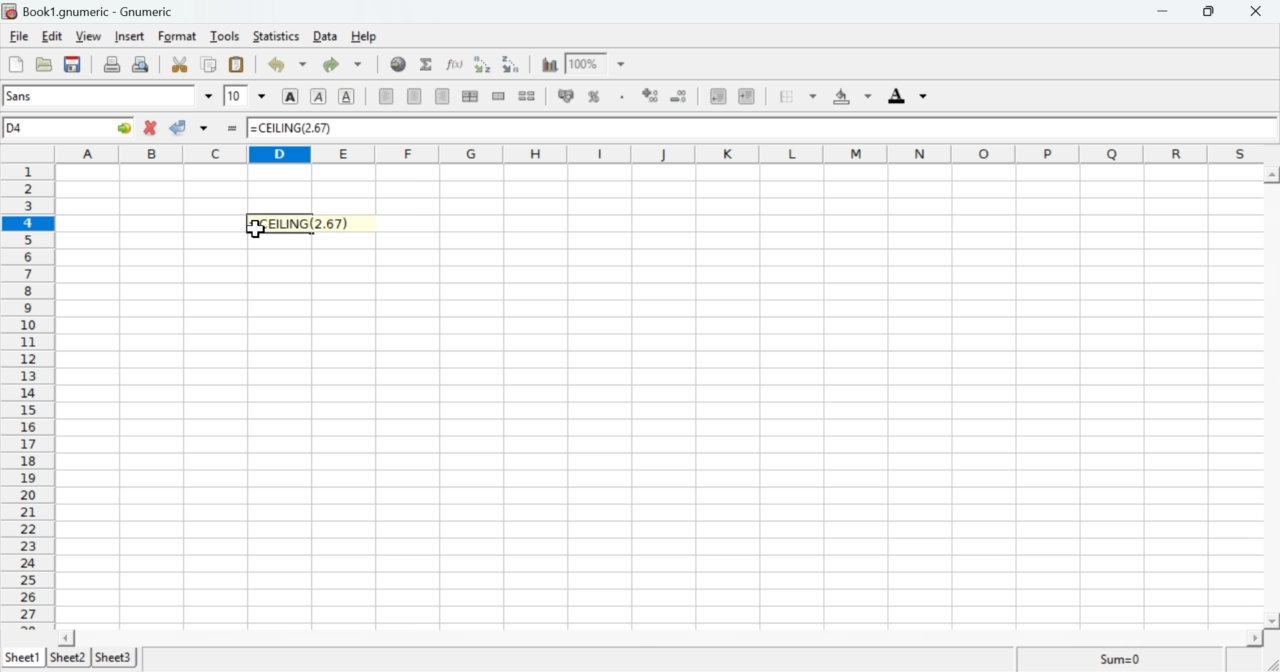 Image resolution: width=1280 pixels, height=672 pixels. I want to click on scroll left, so click(68, 637).